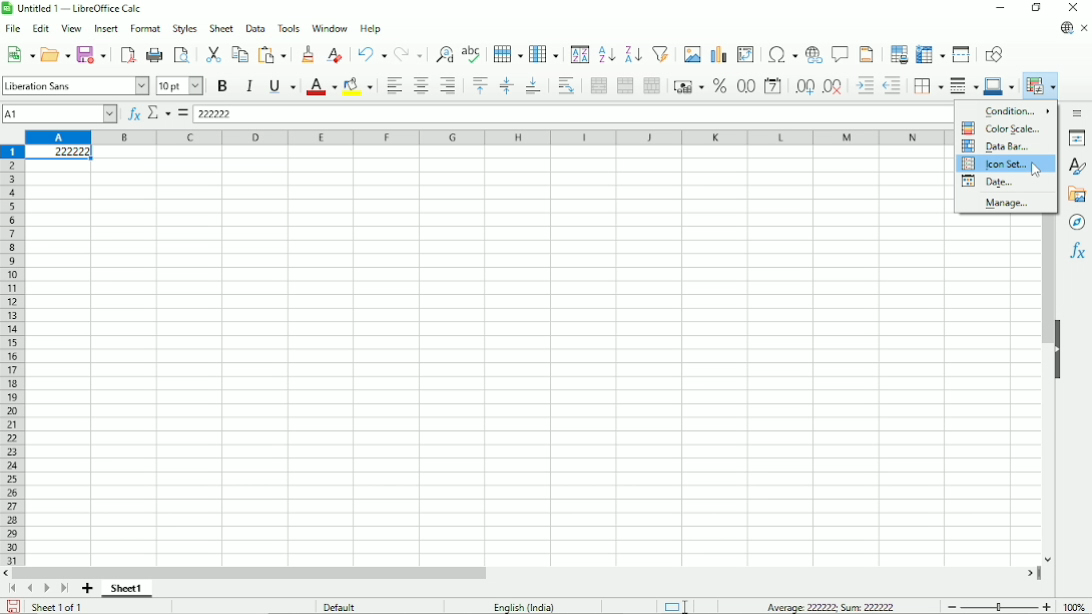 The image size is (1092, 614). What do you see at coordinates (606, 54) in the screenshot?
I see `Sort ascending` at bounding box center [606, 54].